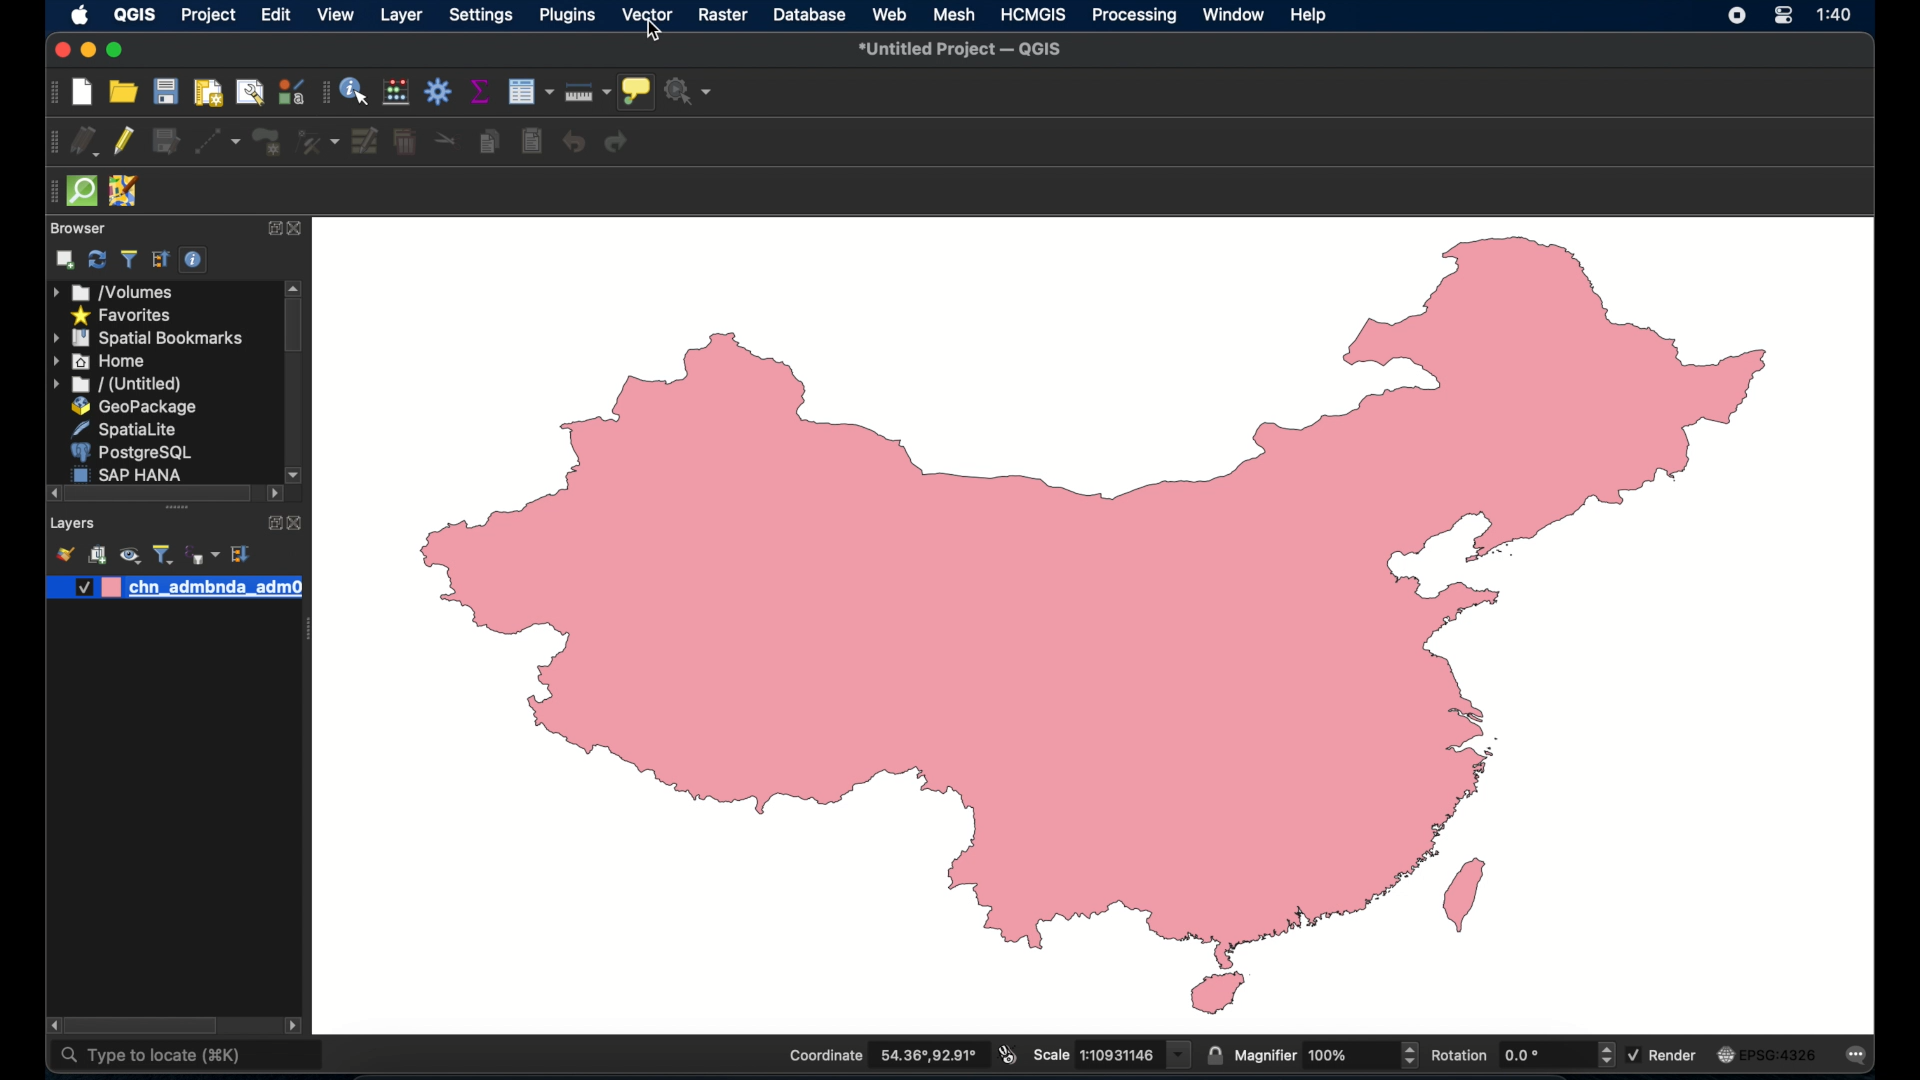 This screenshot has width=1920, height=1080. I want to click on database, so click(809, 14).